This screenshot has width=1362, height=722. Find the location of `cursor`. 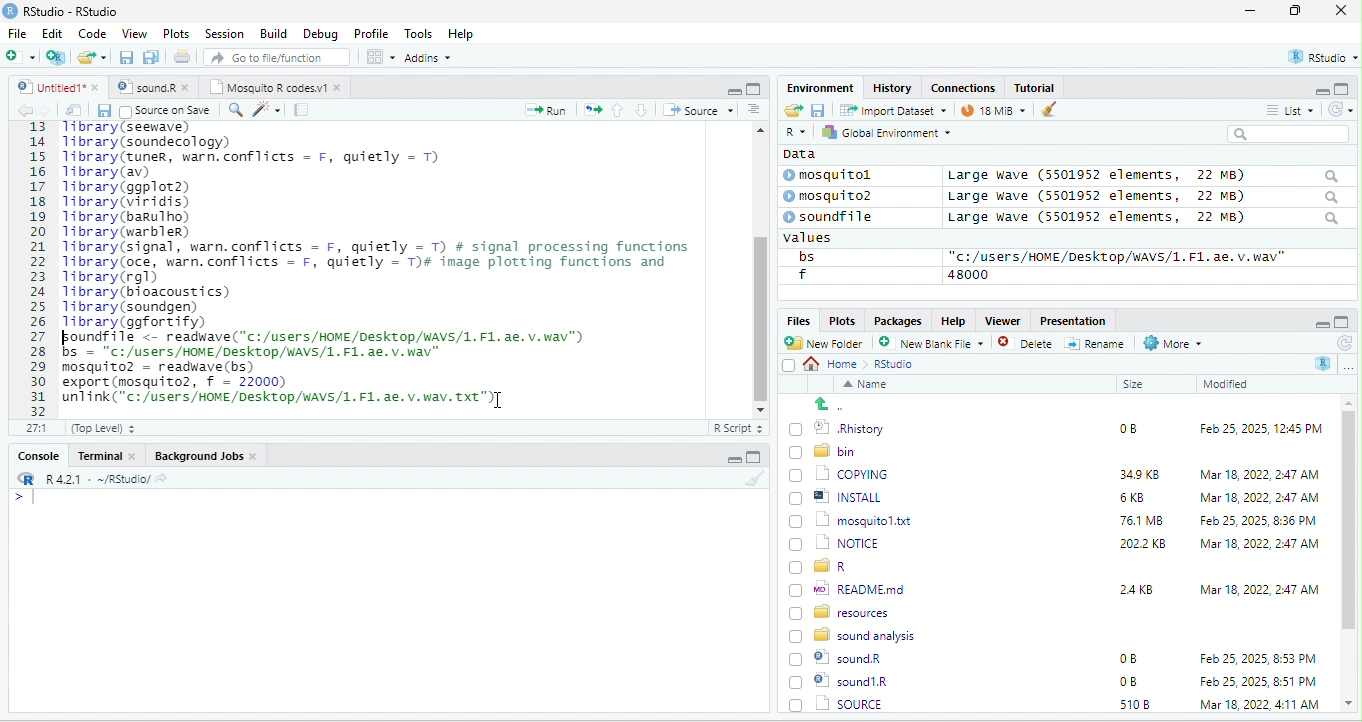

cursor is located at coordinates (494, 400).